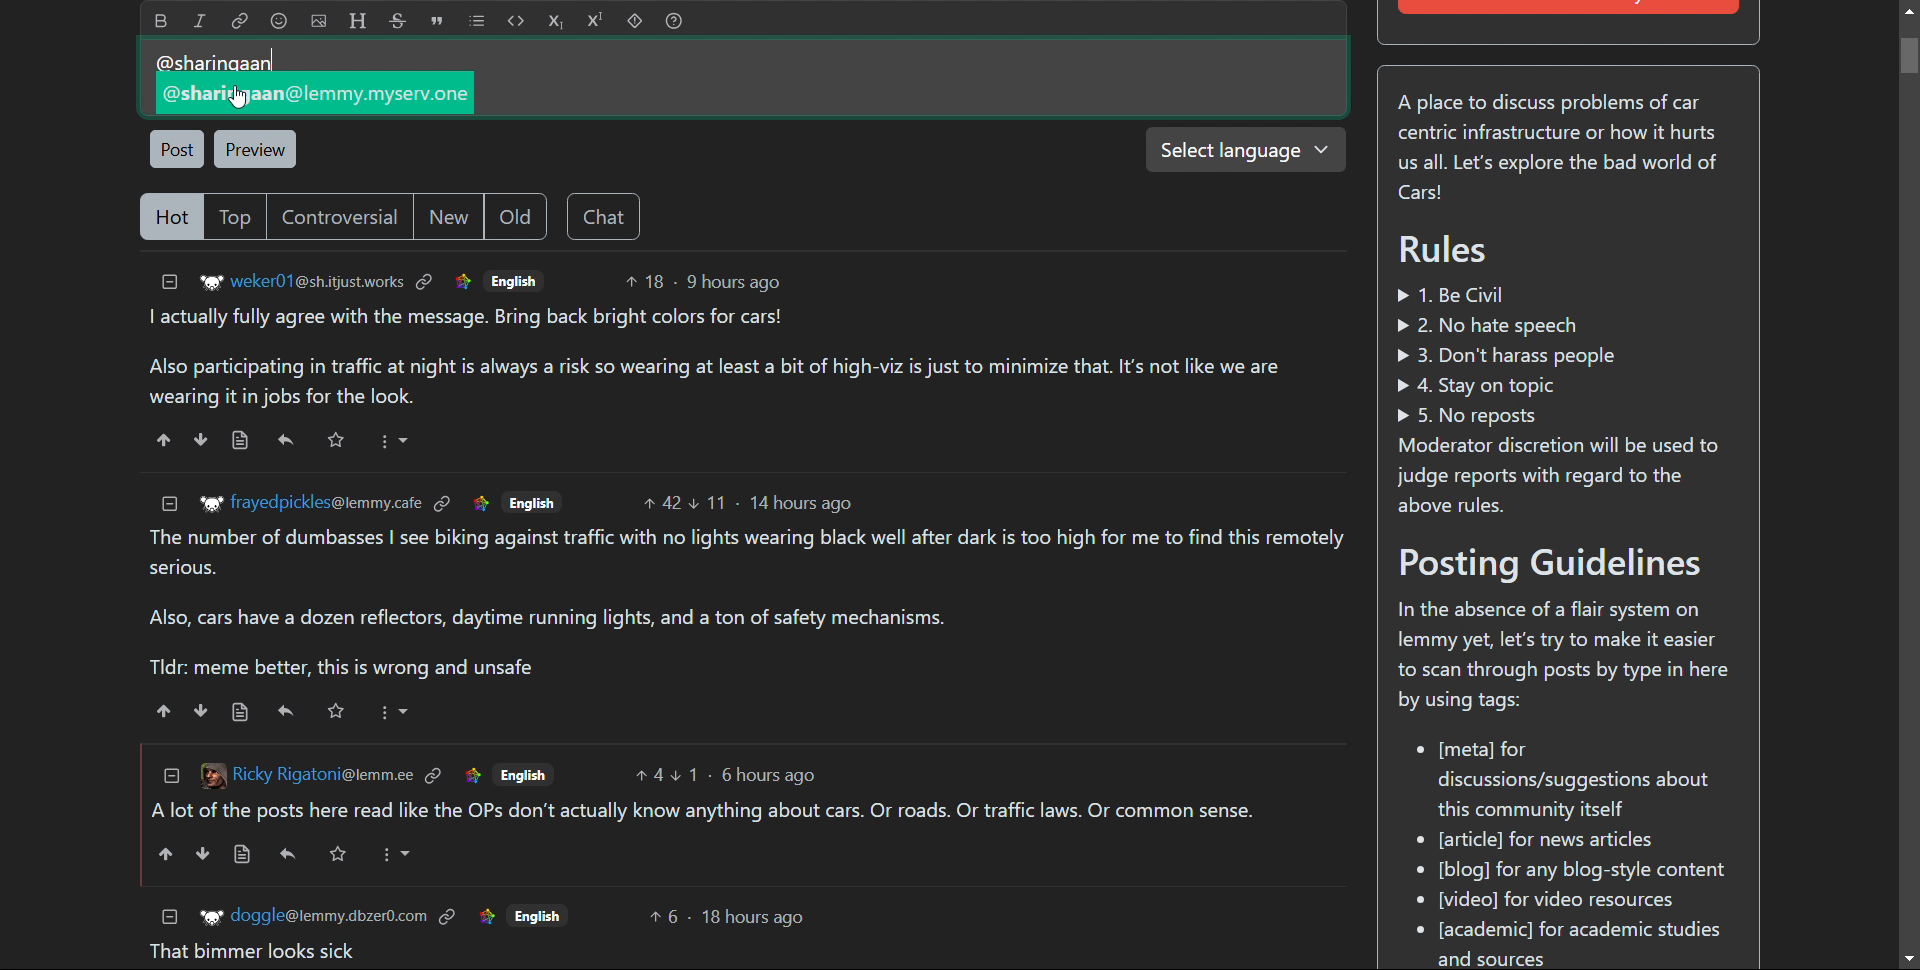  What do you see at coordinates (202, 710) in the screenshot?
I see `downvote` at bounding box center [202, 710].